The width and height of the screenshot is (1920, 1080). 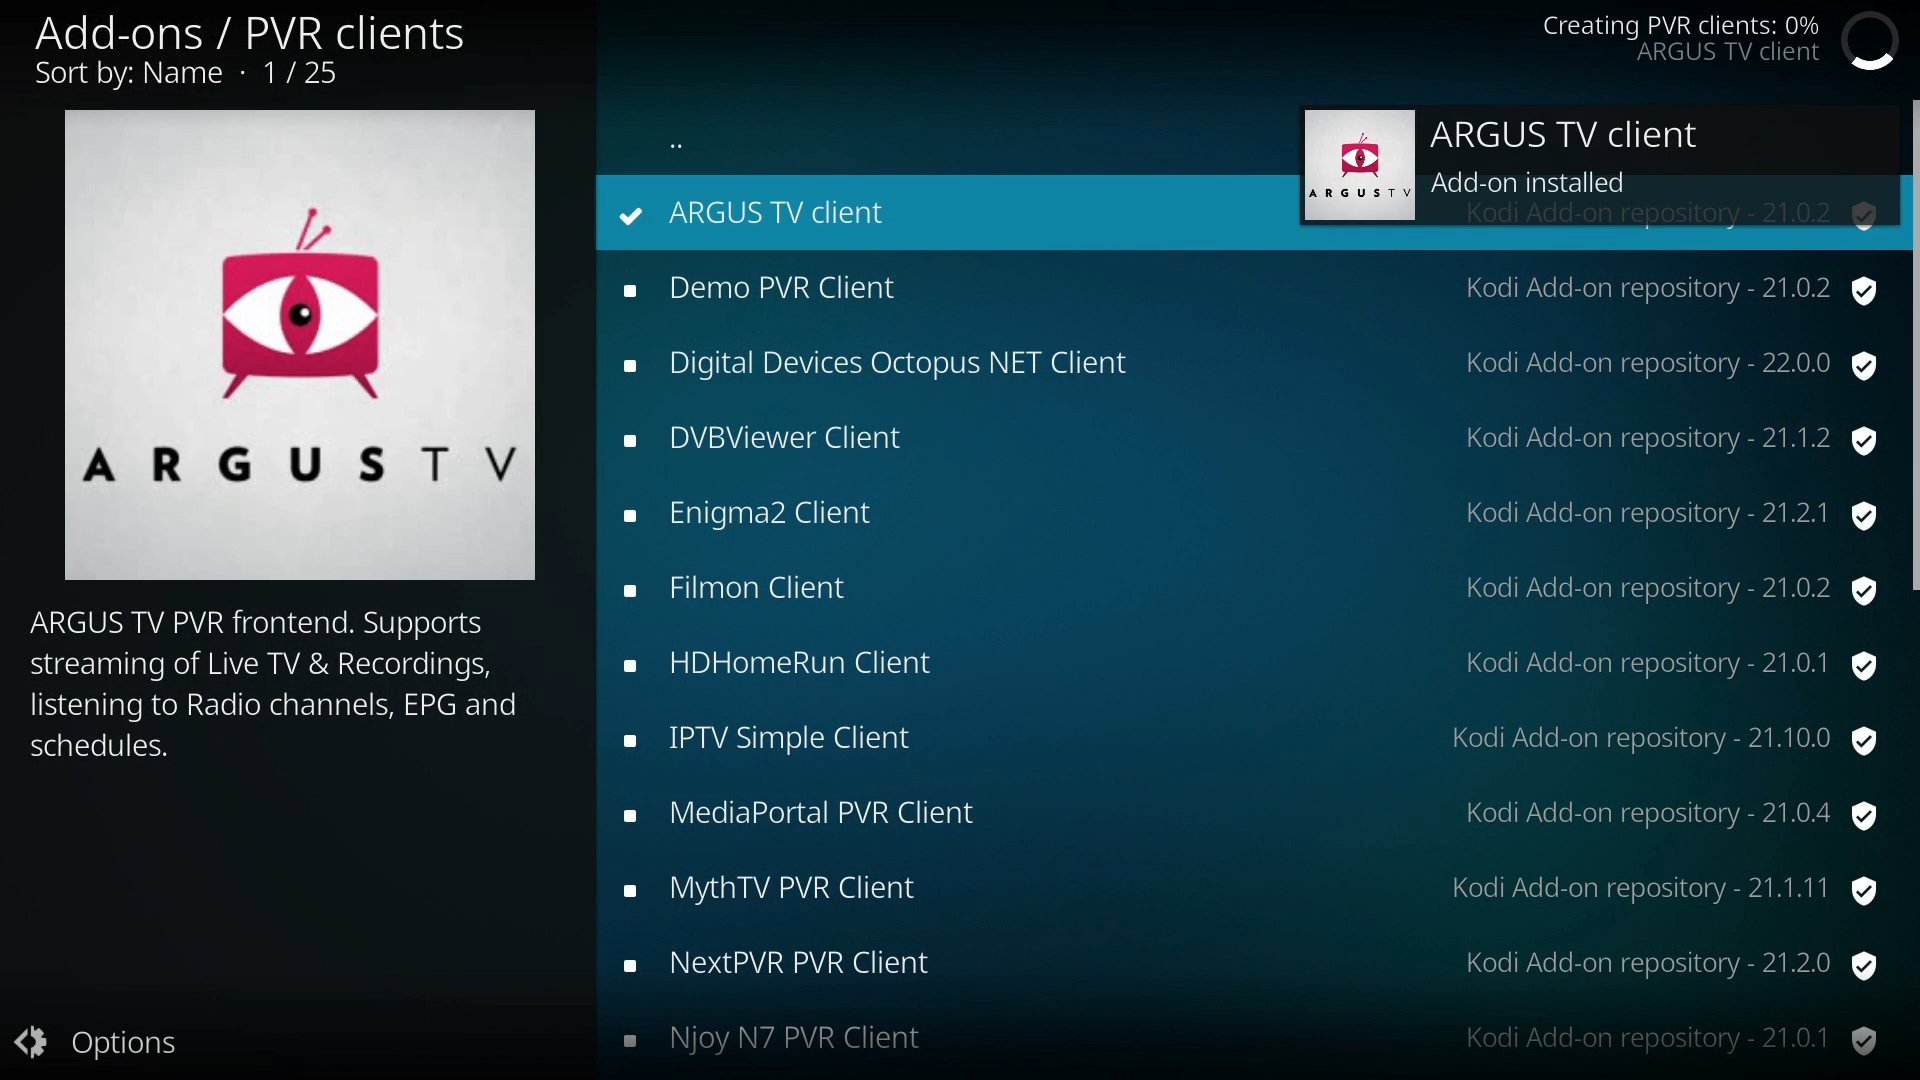 I want to click on Creating PVR clients: 0%
ARGUS TV client, so click(x=1681, y=42).